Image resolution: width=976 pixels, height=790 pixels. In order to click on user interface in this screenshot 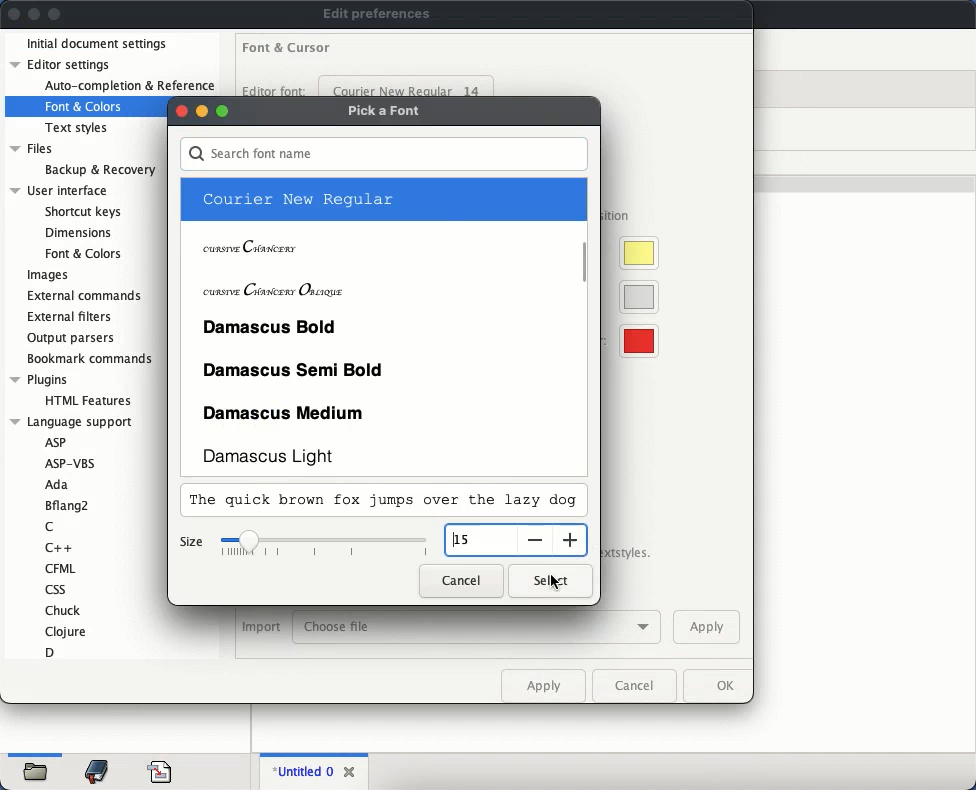, I will do `click(60, 191)`.